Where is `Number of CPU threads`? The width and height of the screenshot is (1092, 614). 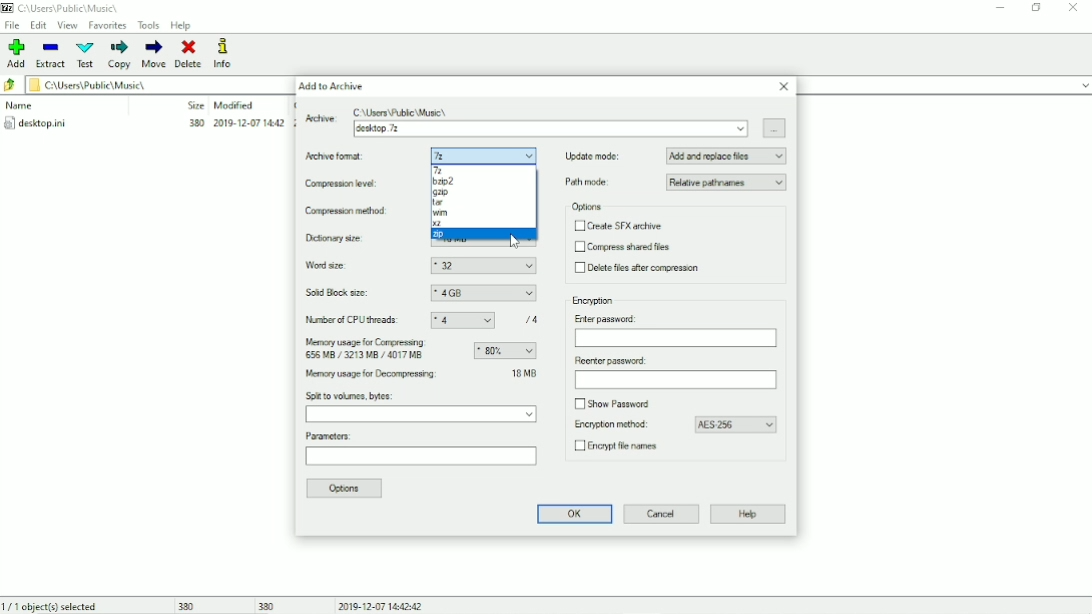
Number of CPU threads is located at coordinates (427, 320).